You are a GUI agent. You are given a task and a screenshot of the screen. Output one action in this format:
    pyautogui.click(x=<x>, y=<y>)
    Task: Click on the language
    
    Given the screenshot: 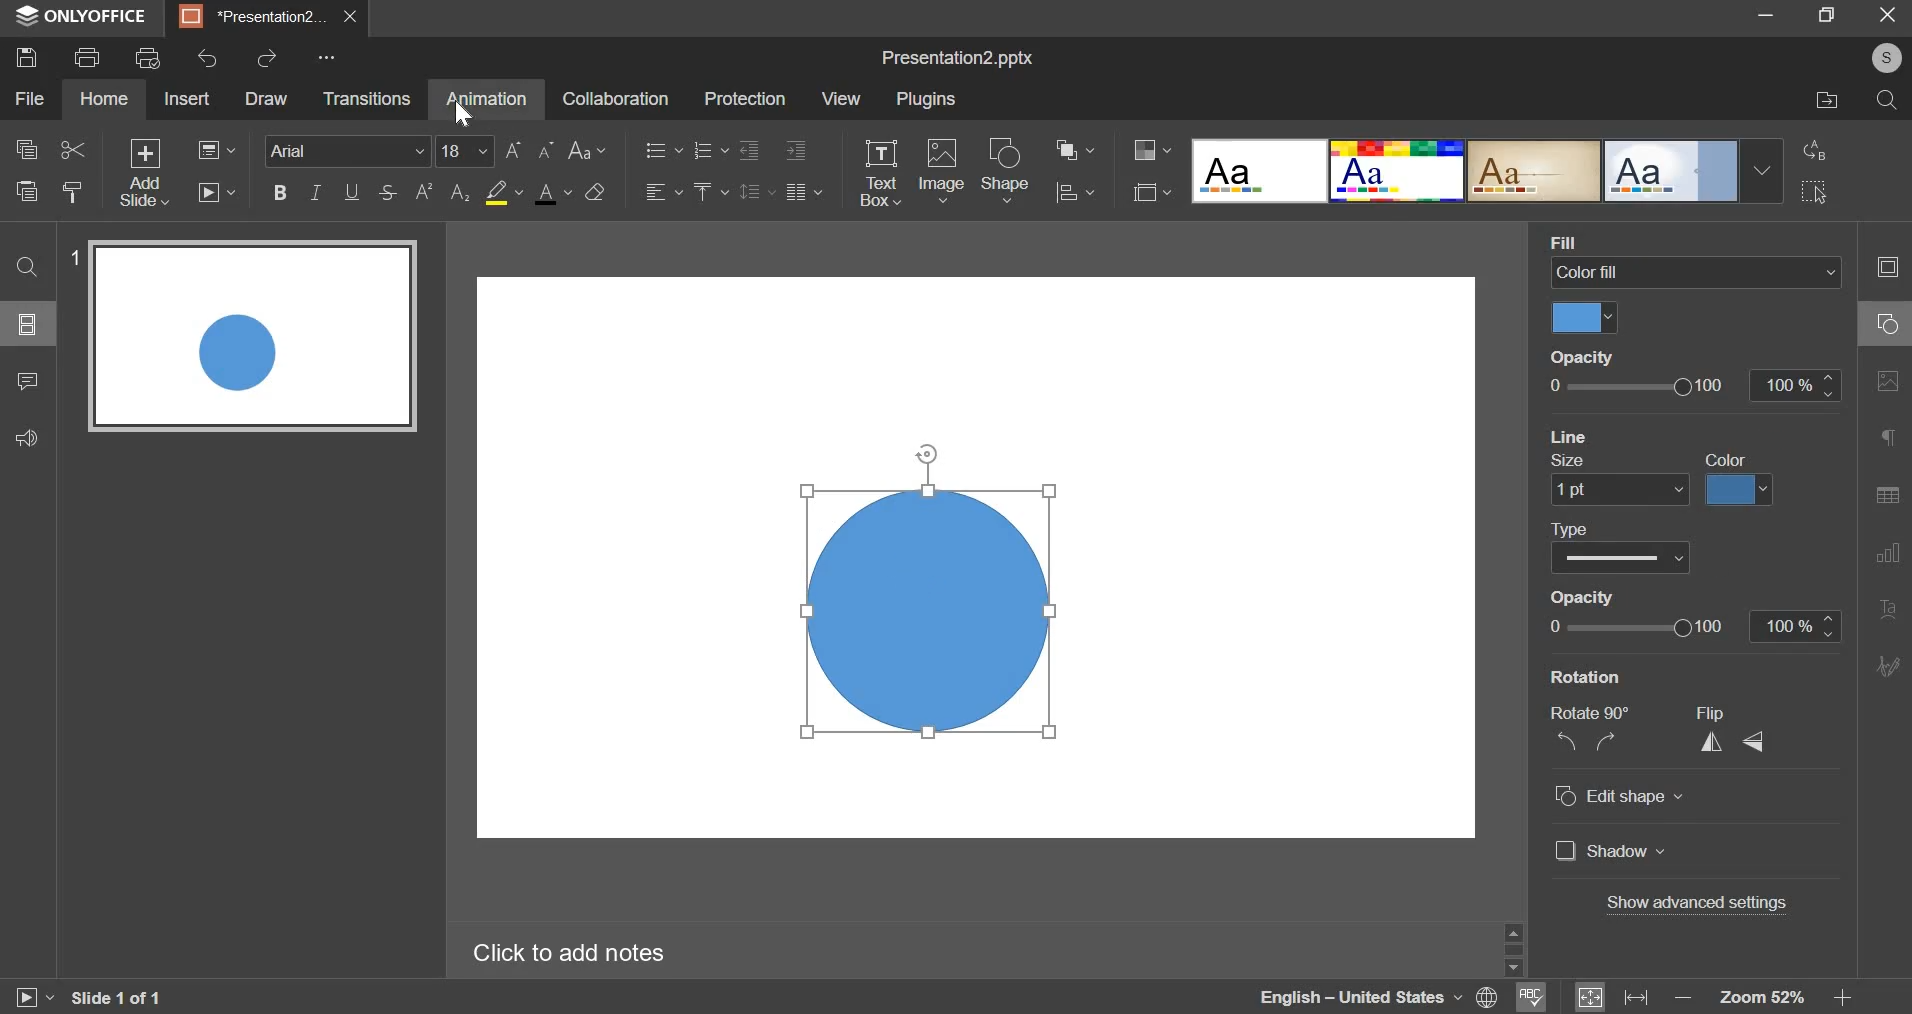 What is the action you would take?
    pyautogui.click(x=1378, y=998)
    